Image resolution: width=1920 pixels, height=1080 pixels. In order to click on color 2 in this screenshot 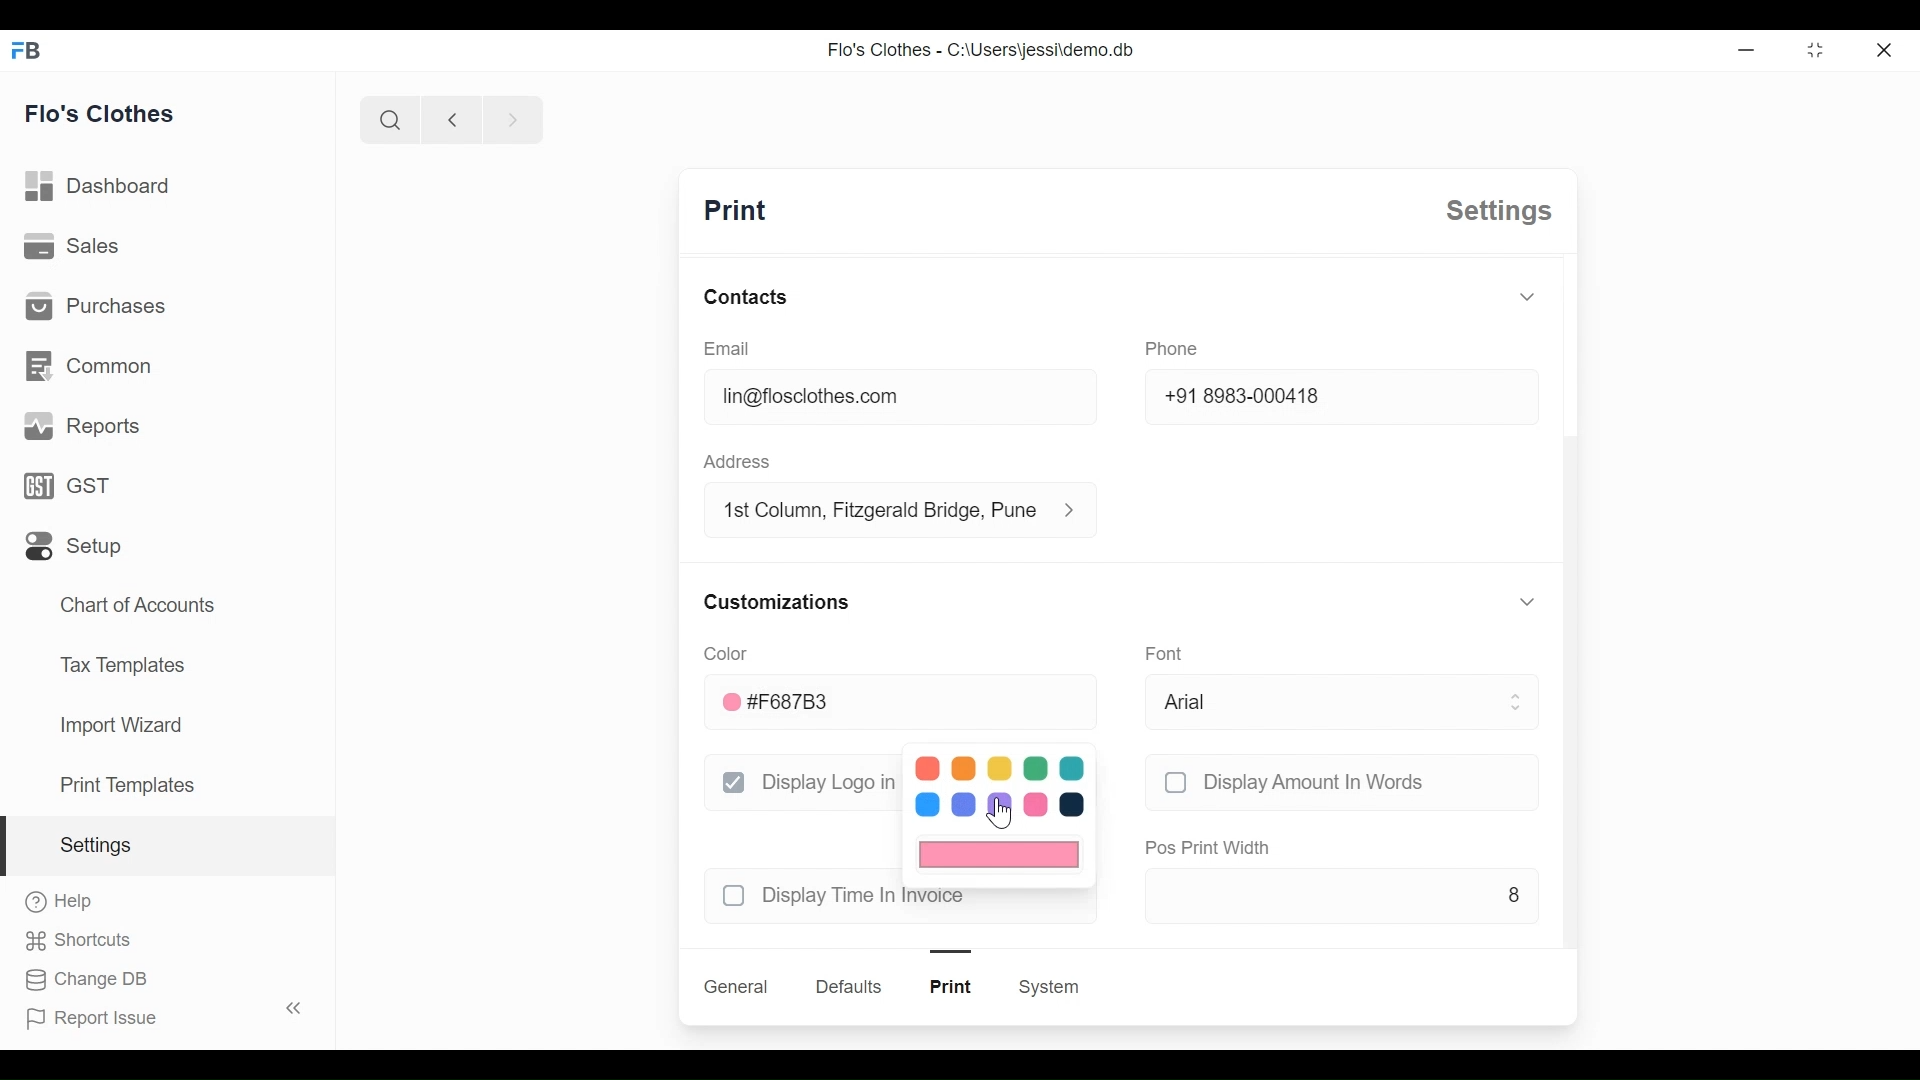, I will do `click(964, 768)`.